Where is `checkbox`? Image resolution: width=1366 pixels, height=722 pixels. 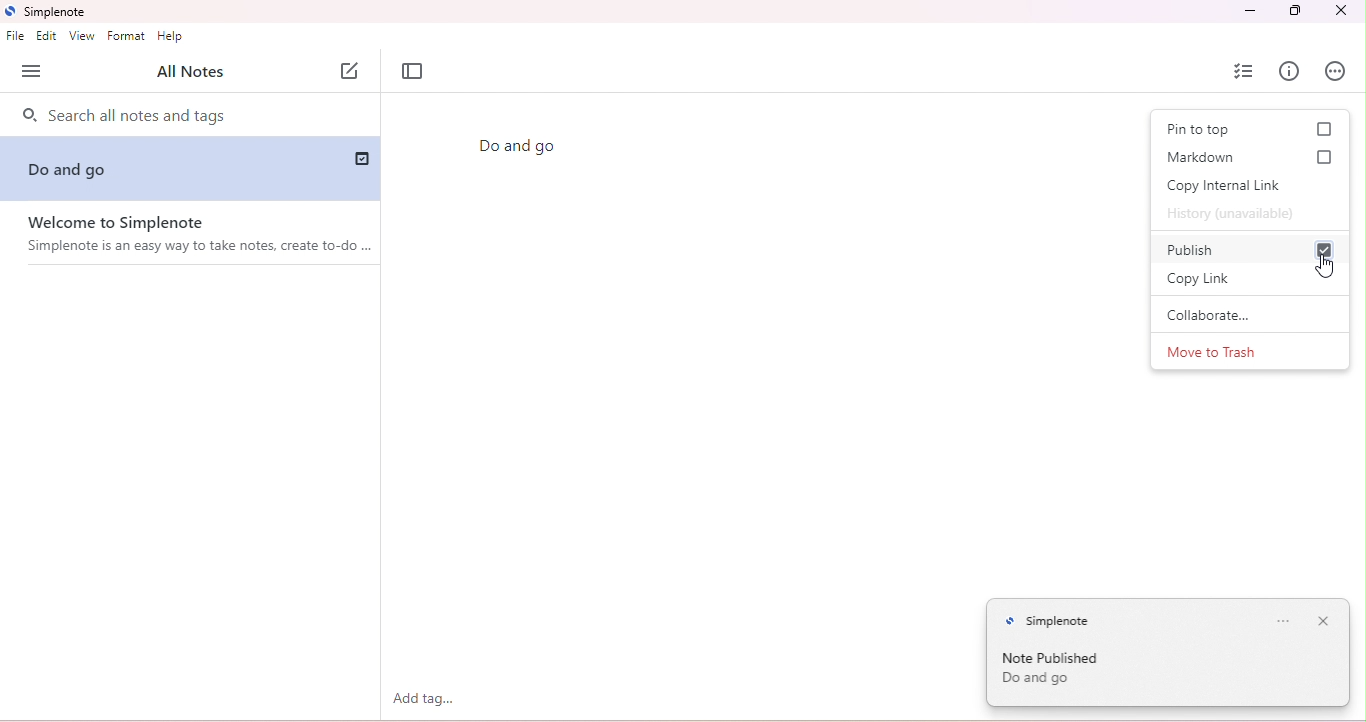
checkbox is located at coordinates (1321, 248).